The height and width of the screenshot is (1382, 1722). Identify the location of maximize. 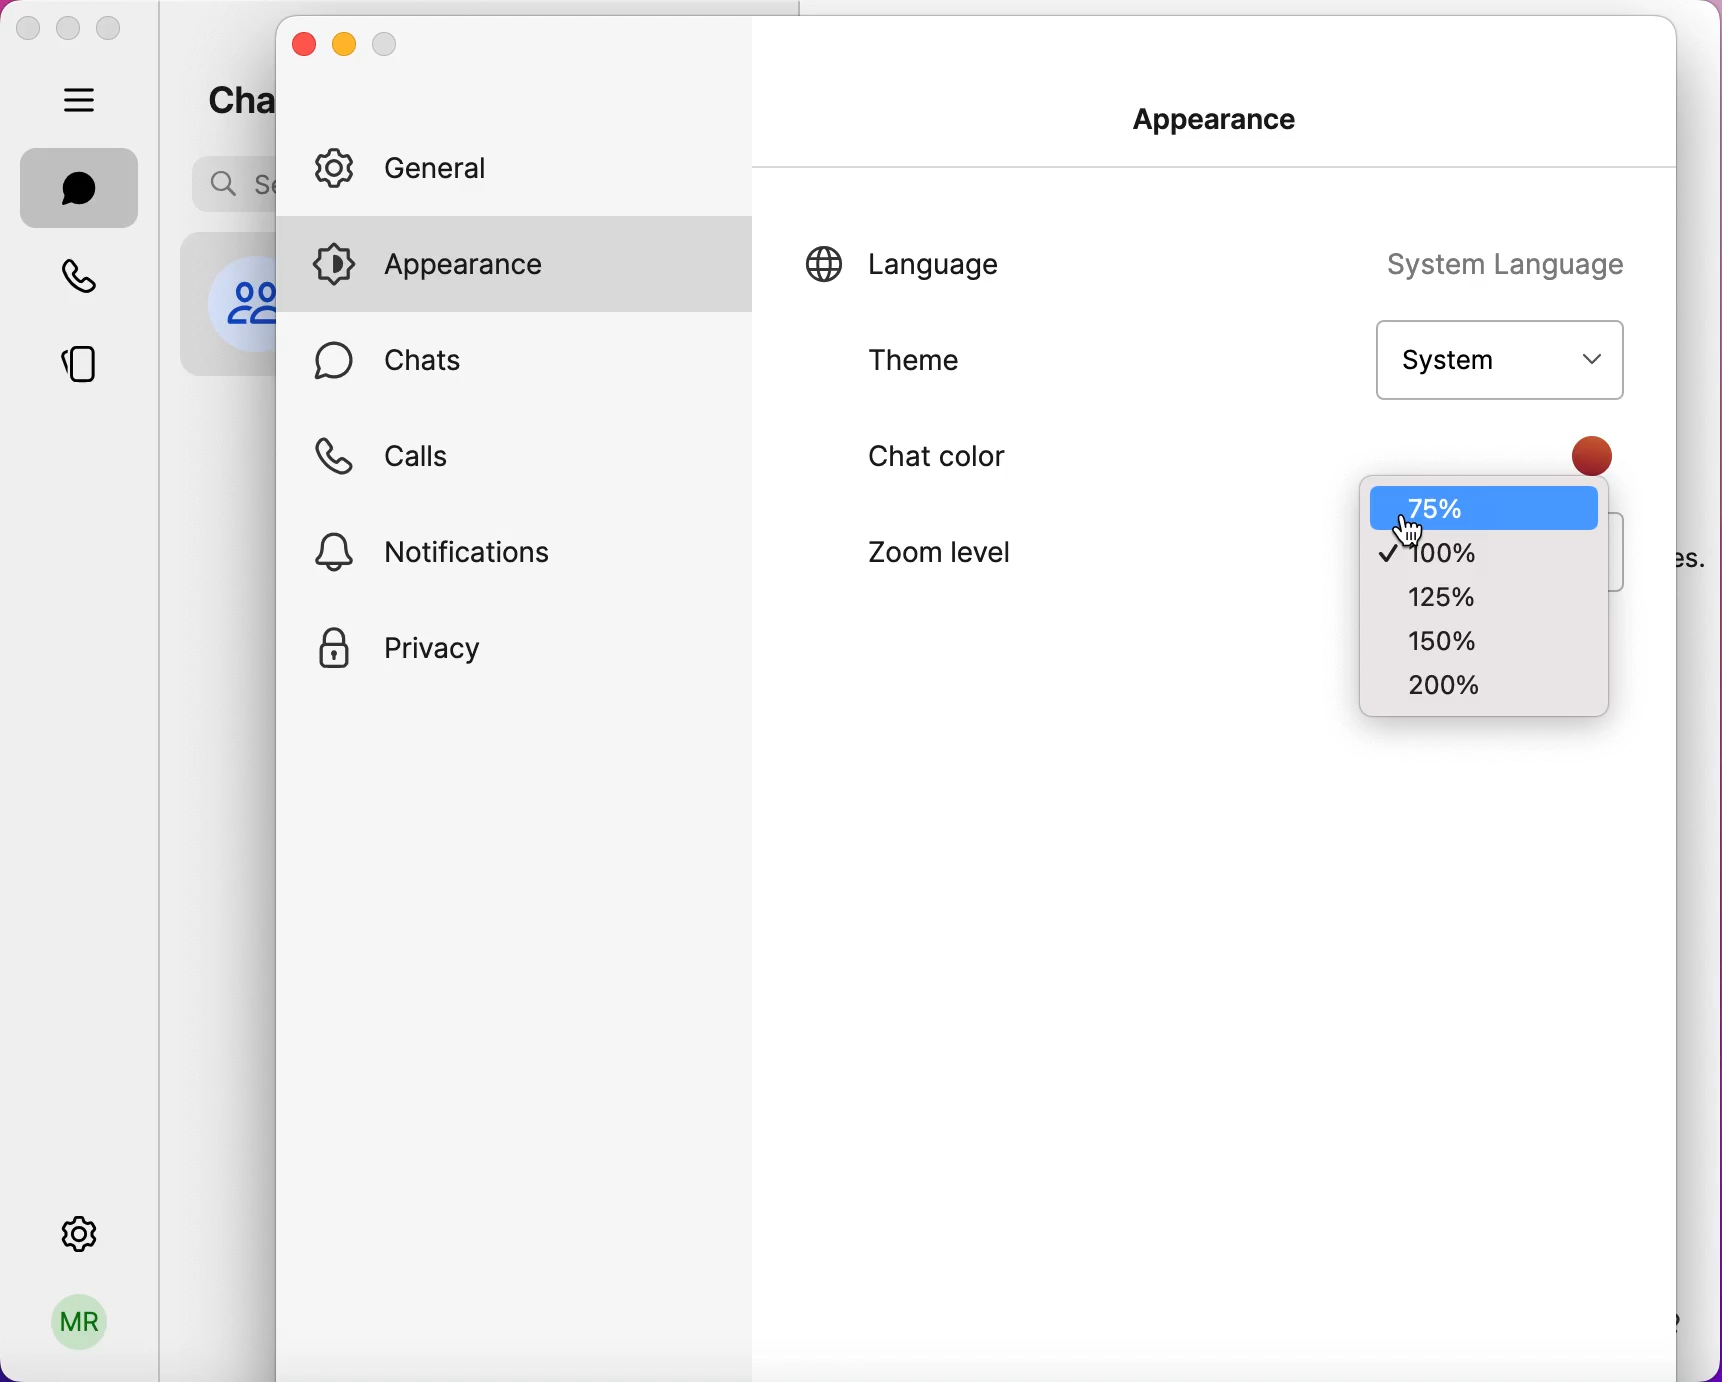
(395, 43).